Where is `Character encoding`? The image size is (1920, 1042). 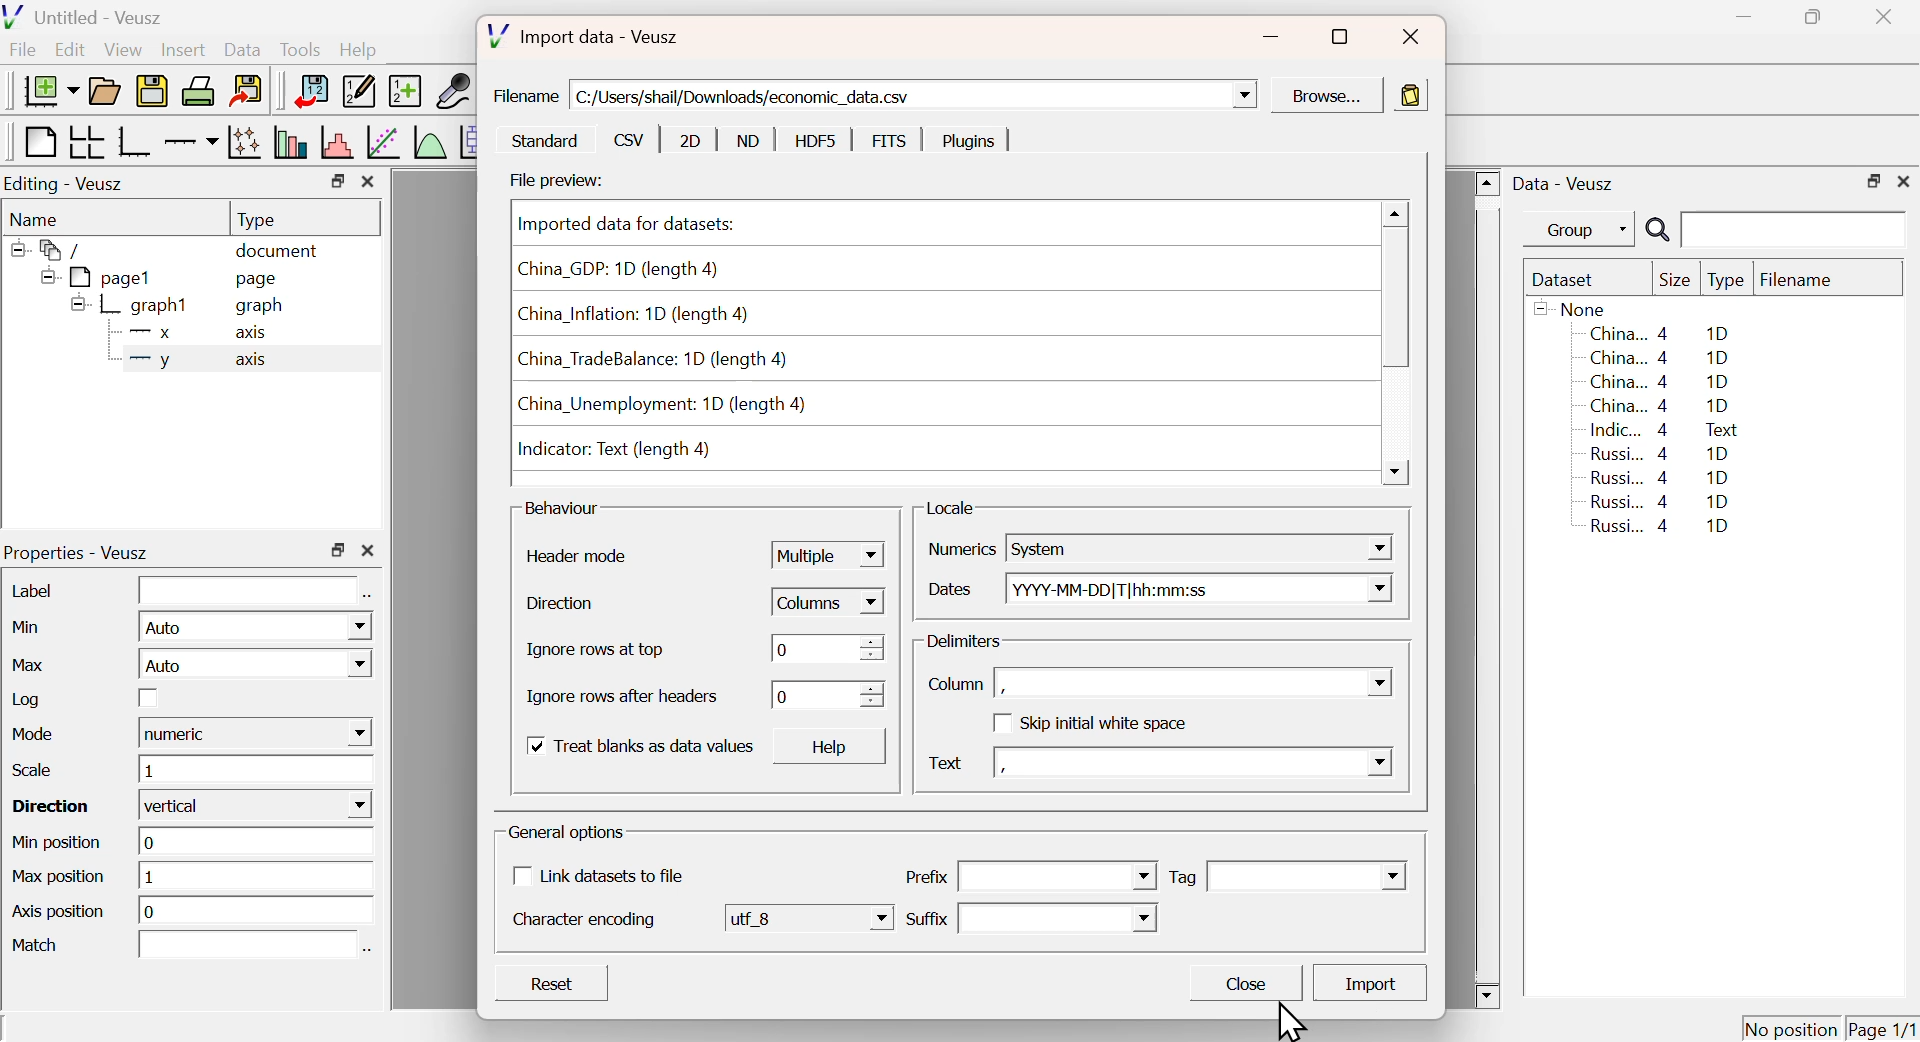 Character encoding is located at coordinates (586, 920).